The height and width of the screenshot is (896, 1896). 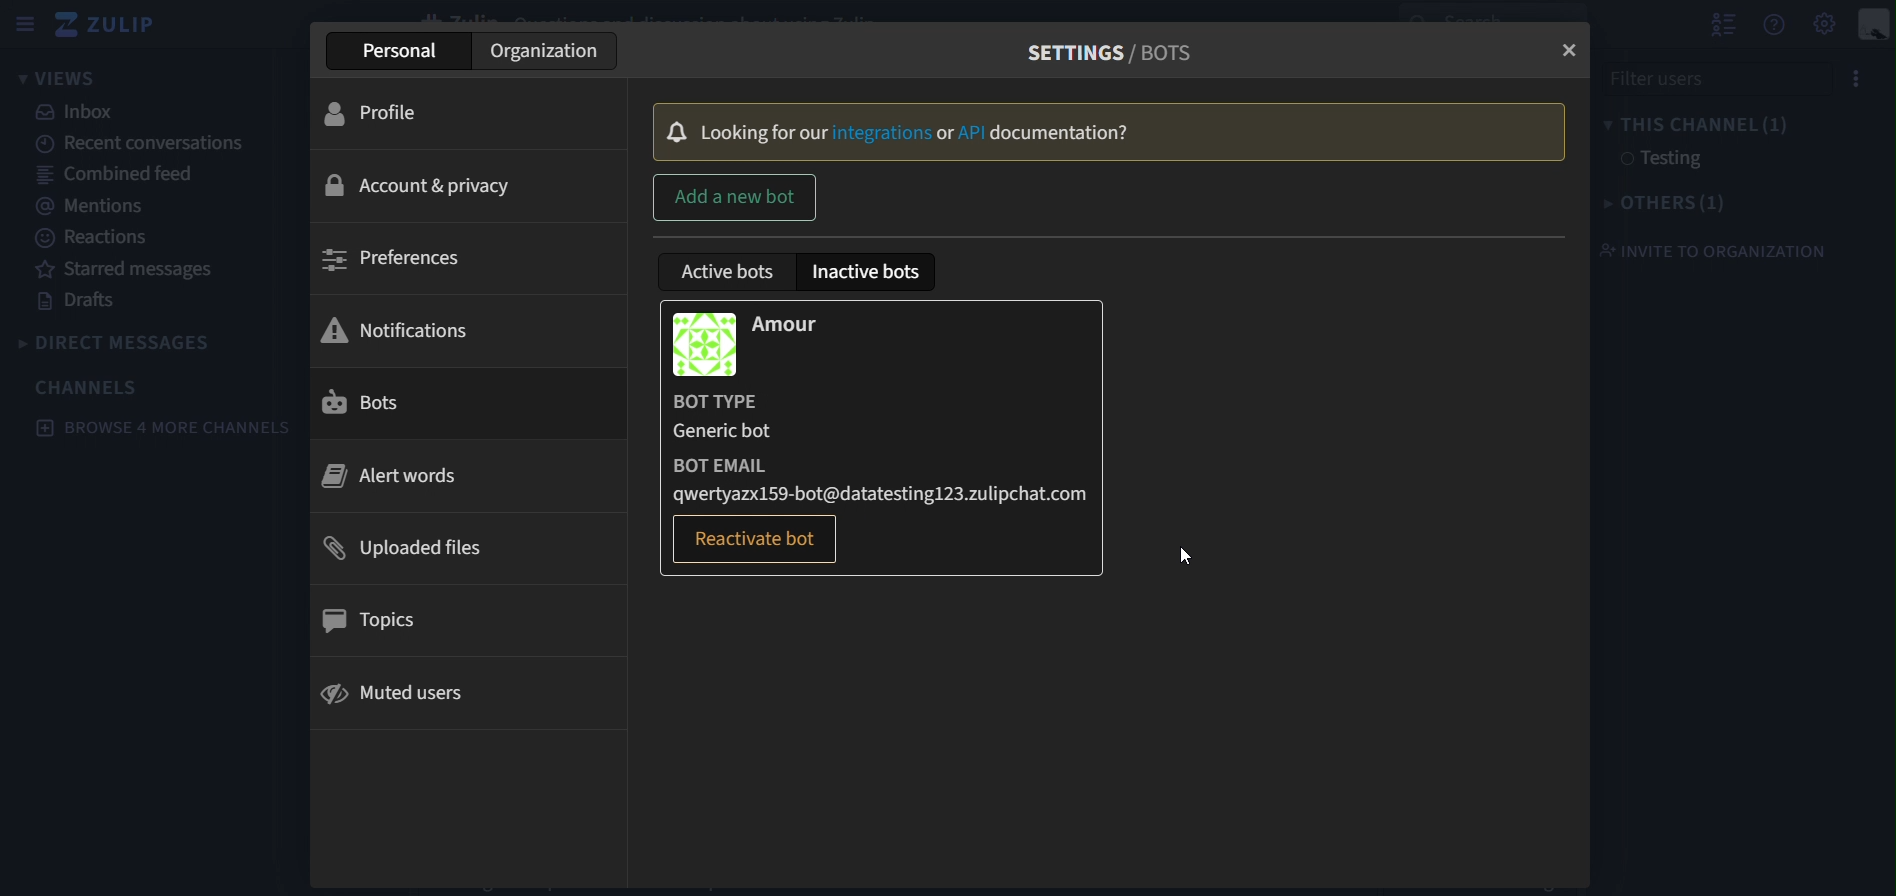 What do you see at coordinates (888, 492) in the screenshot?
I see `qwertyazx159-bot@datatesting123.zulipchat.com` at bounding box center [888, 492].